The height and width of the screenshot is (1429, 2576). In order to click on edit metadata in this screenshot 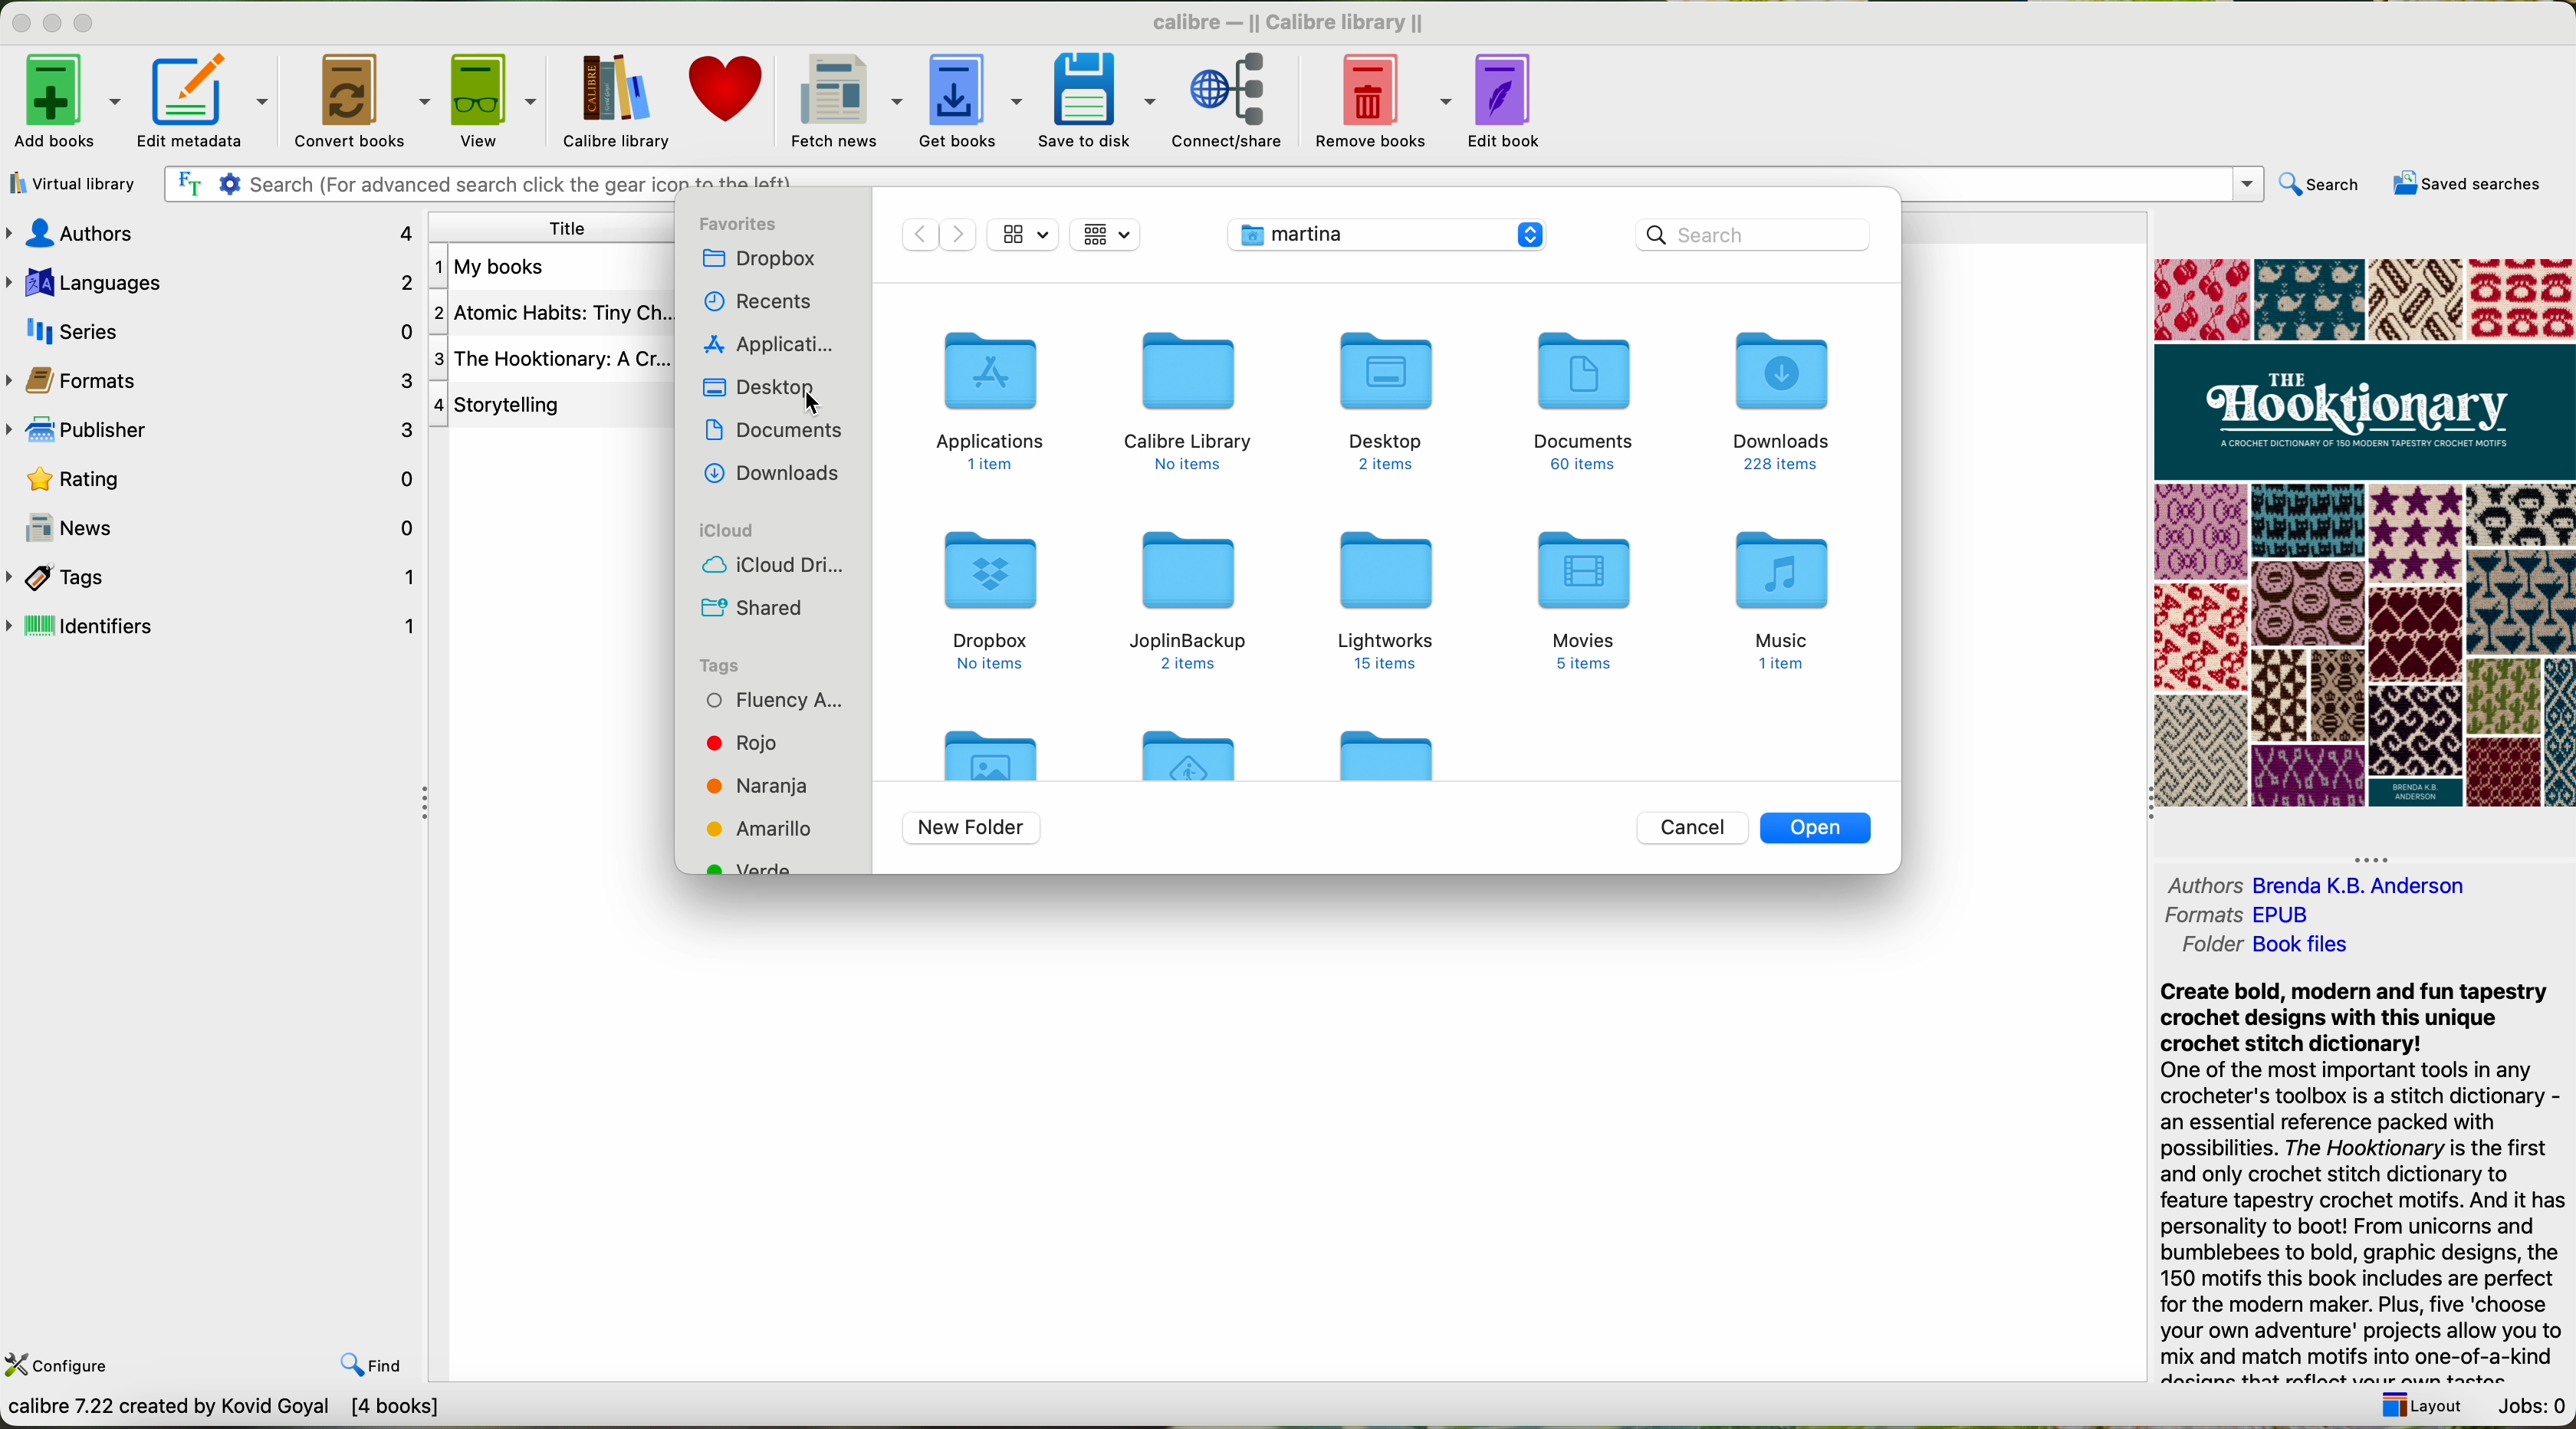, I will do `click(204, 102)`.